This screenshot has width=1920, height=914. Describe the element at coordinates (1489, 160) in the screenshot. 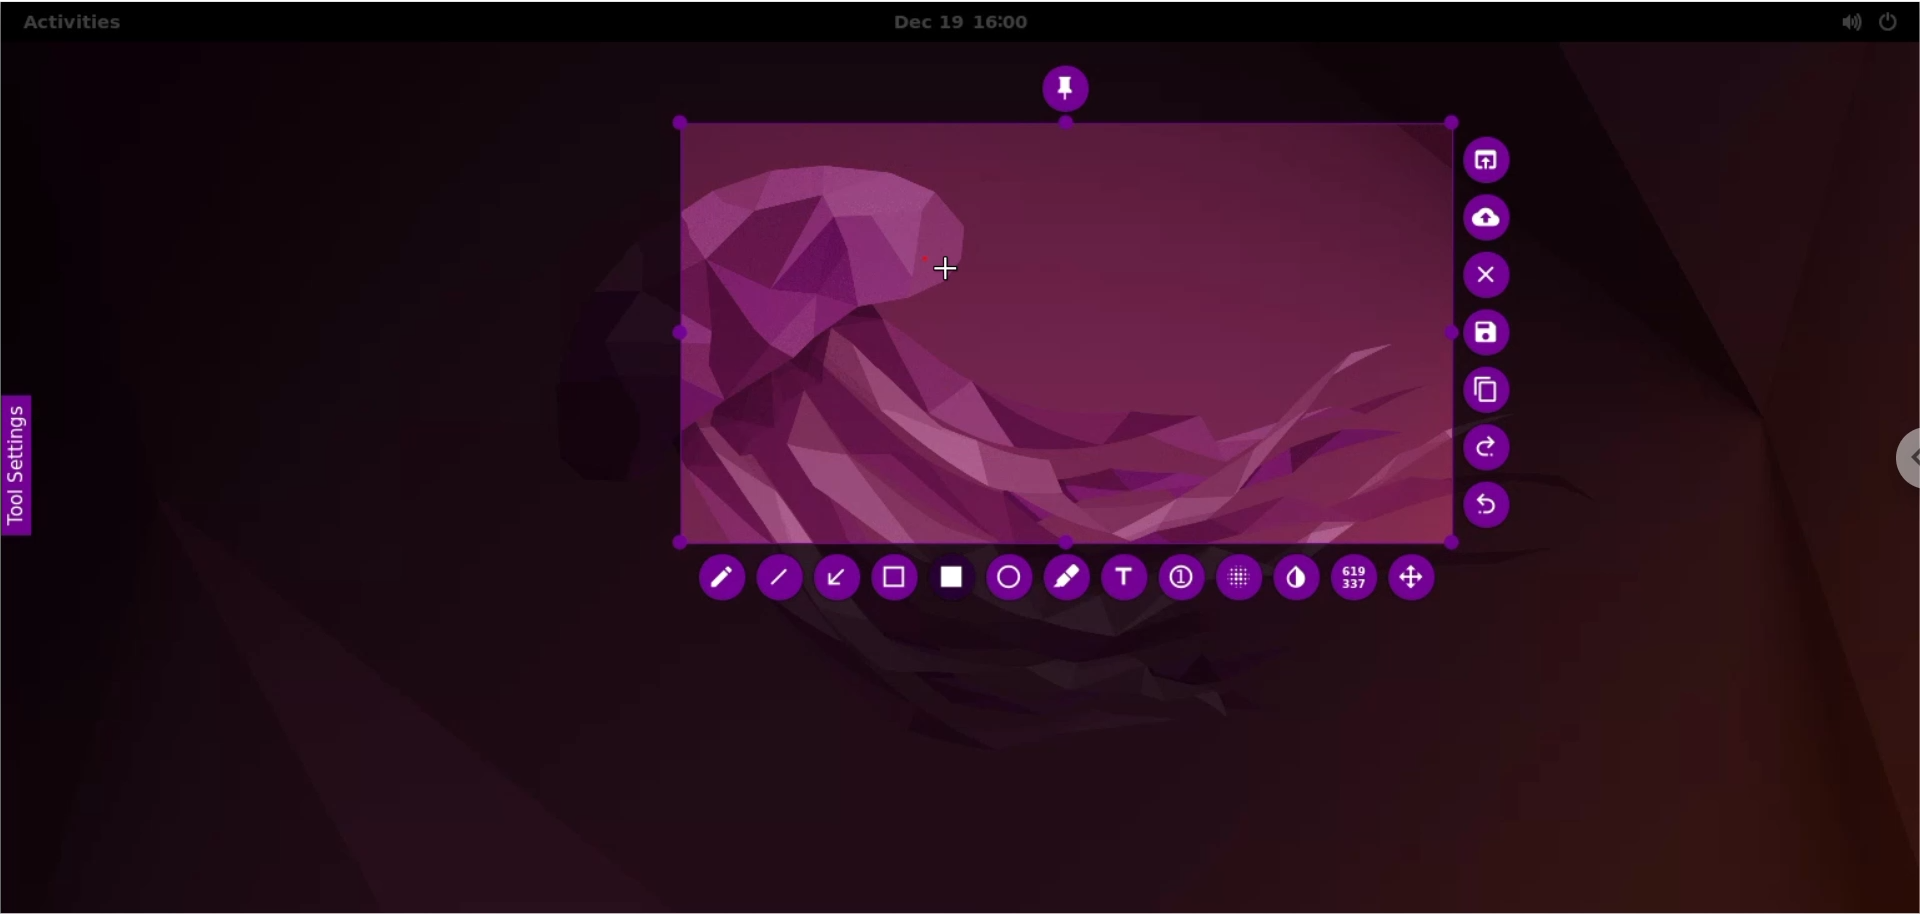

I see `choose app to open screenshot` at that location.